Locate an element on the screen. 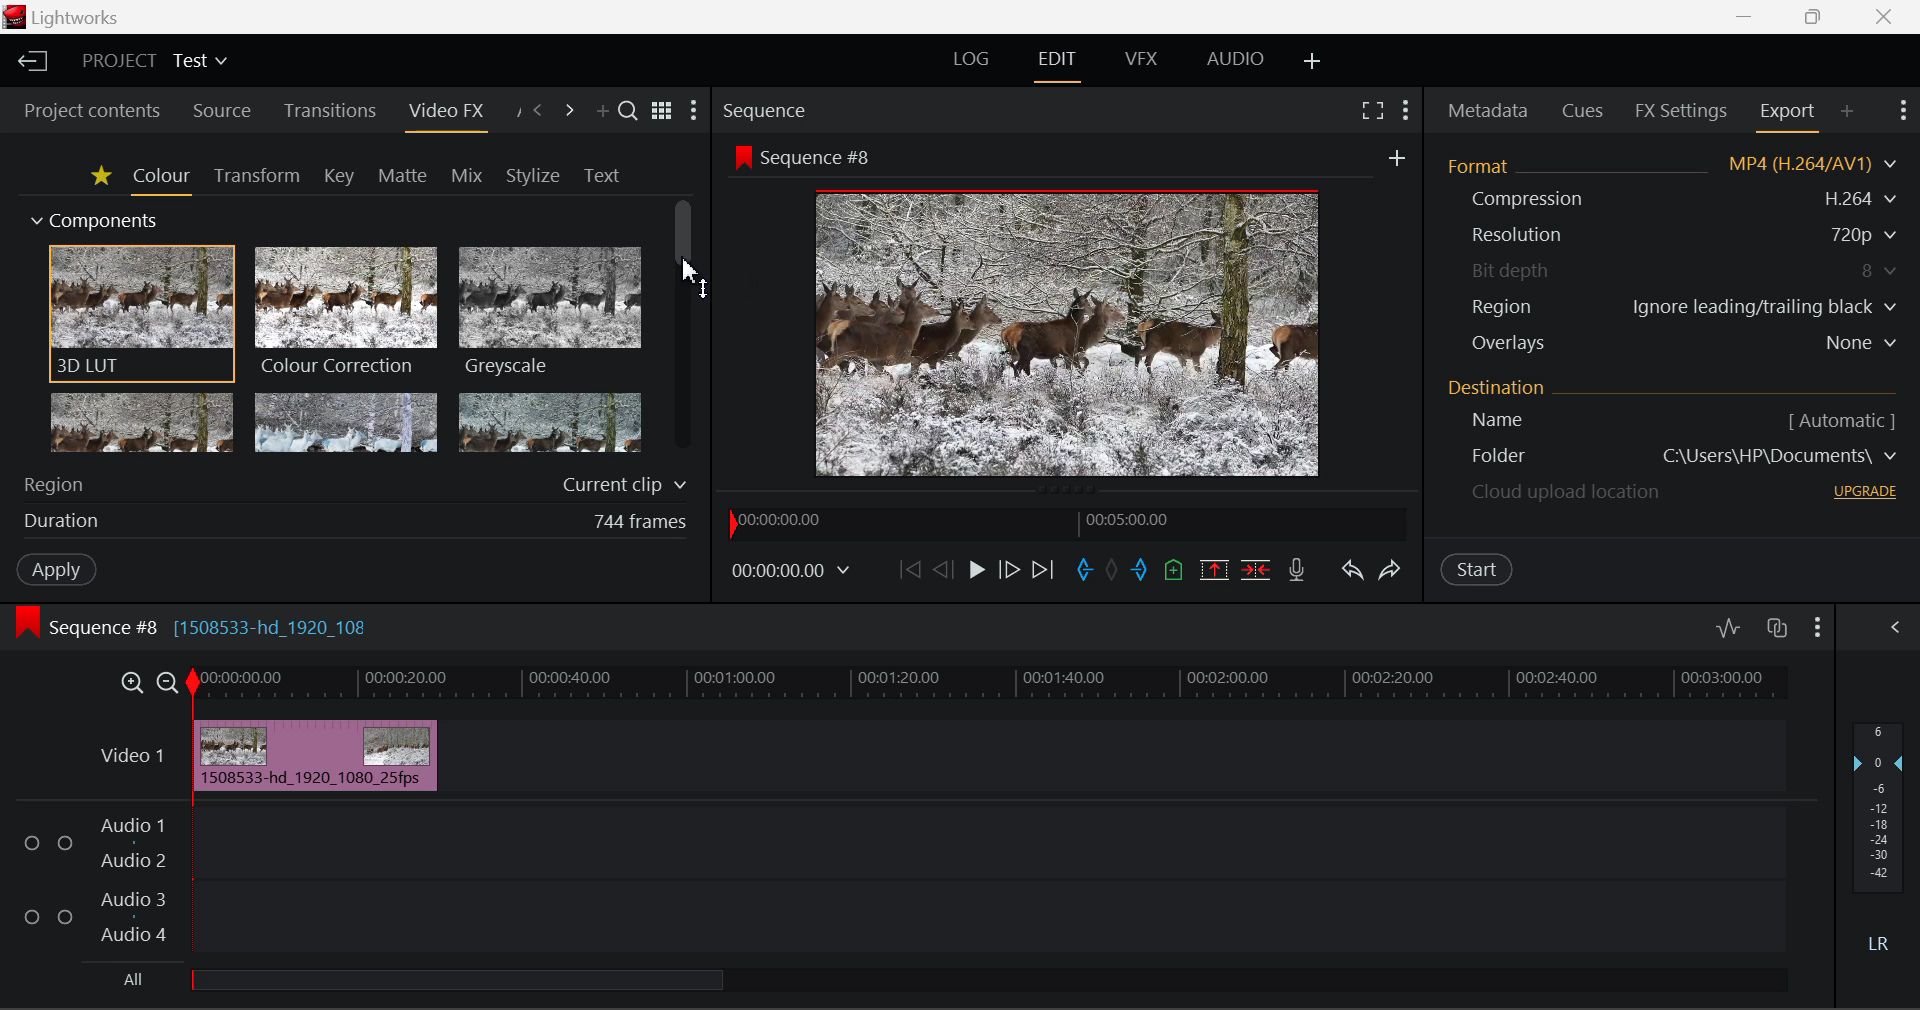  Inserted Clip is located at coordinates (313, 755).